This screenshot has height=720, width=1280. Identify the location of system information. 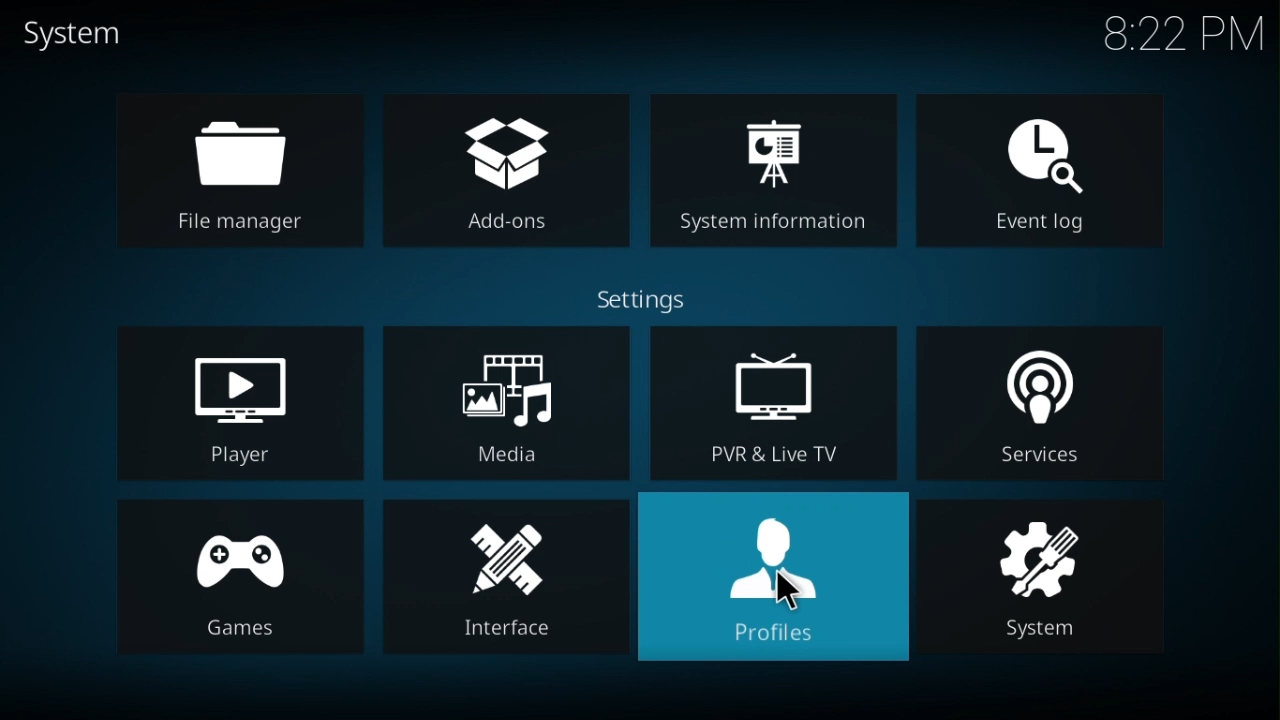
(776, 173).